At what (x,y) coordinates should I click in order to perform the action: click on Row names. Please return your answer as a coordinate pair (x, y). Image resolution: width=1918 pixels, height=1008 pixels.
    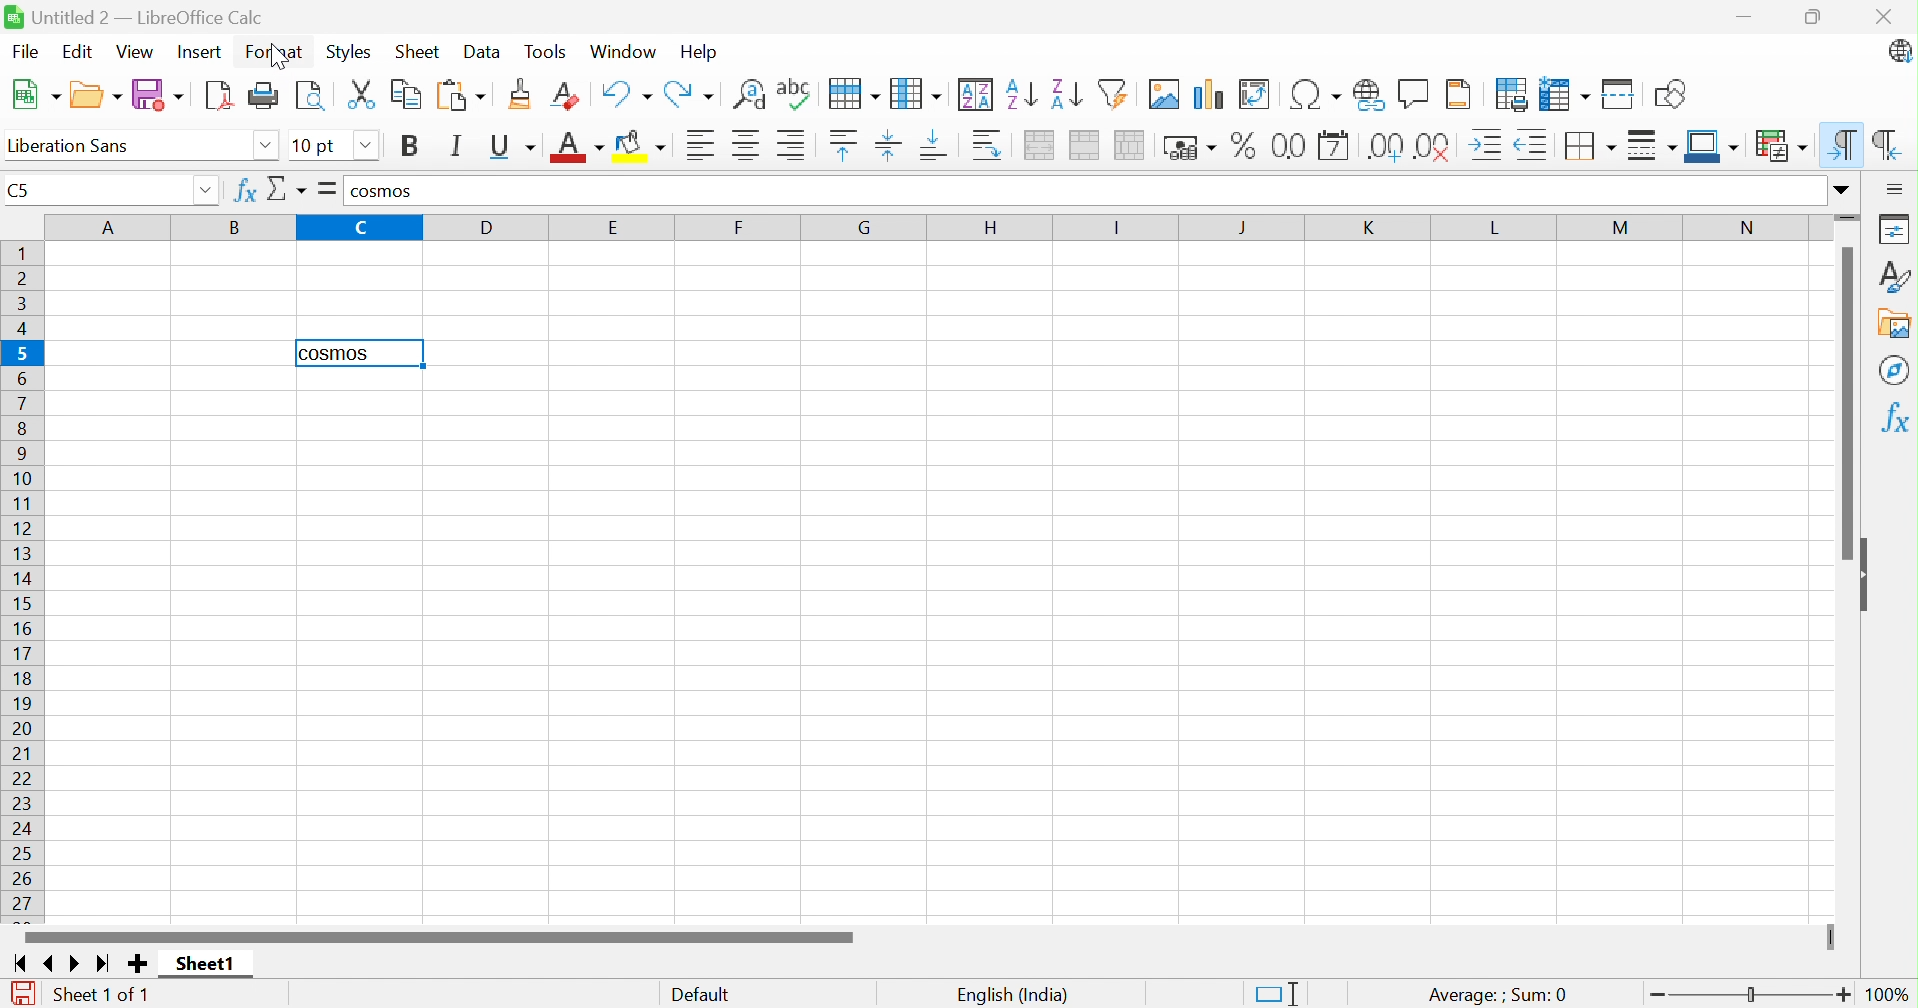
    Looking at the image, I should click on (22, 584).